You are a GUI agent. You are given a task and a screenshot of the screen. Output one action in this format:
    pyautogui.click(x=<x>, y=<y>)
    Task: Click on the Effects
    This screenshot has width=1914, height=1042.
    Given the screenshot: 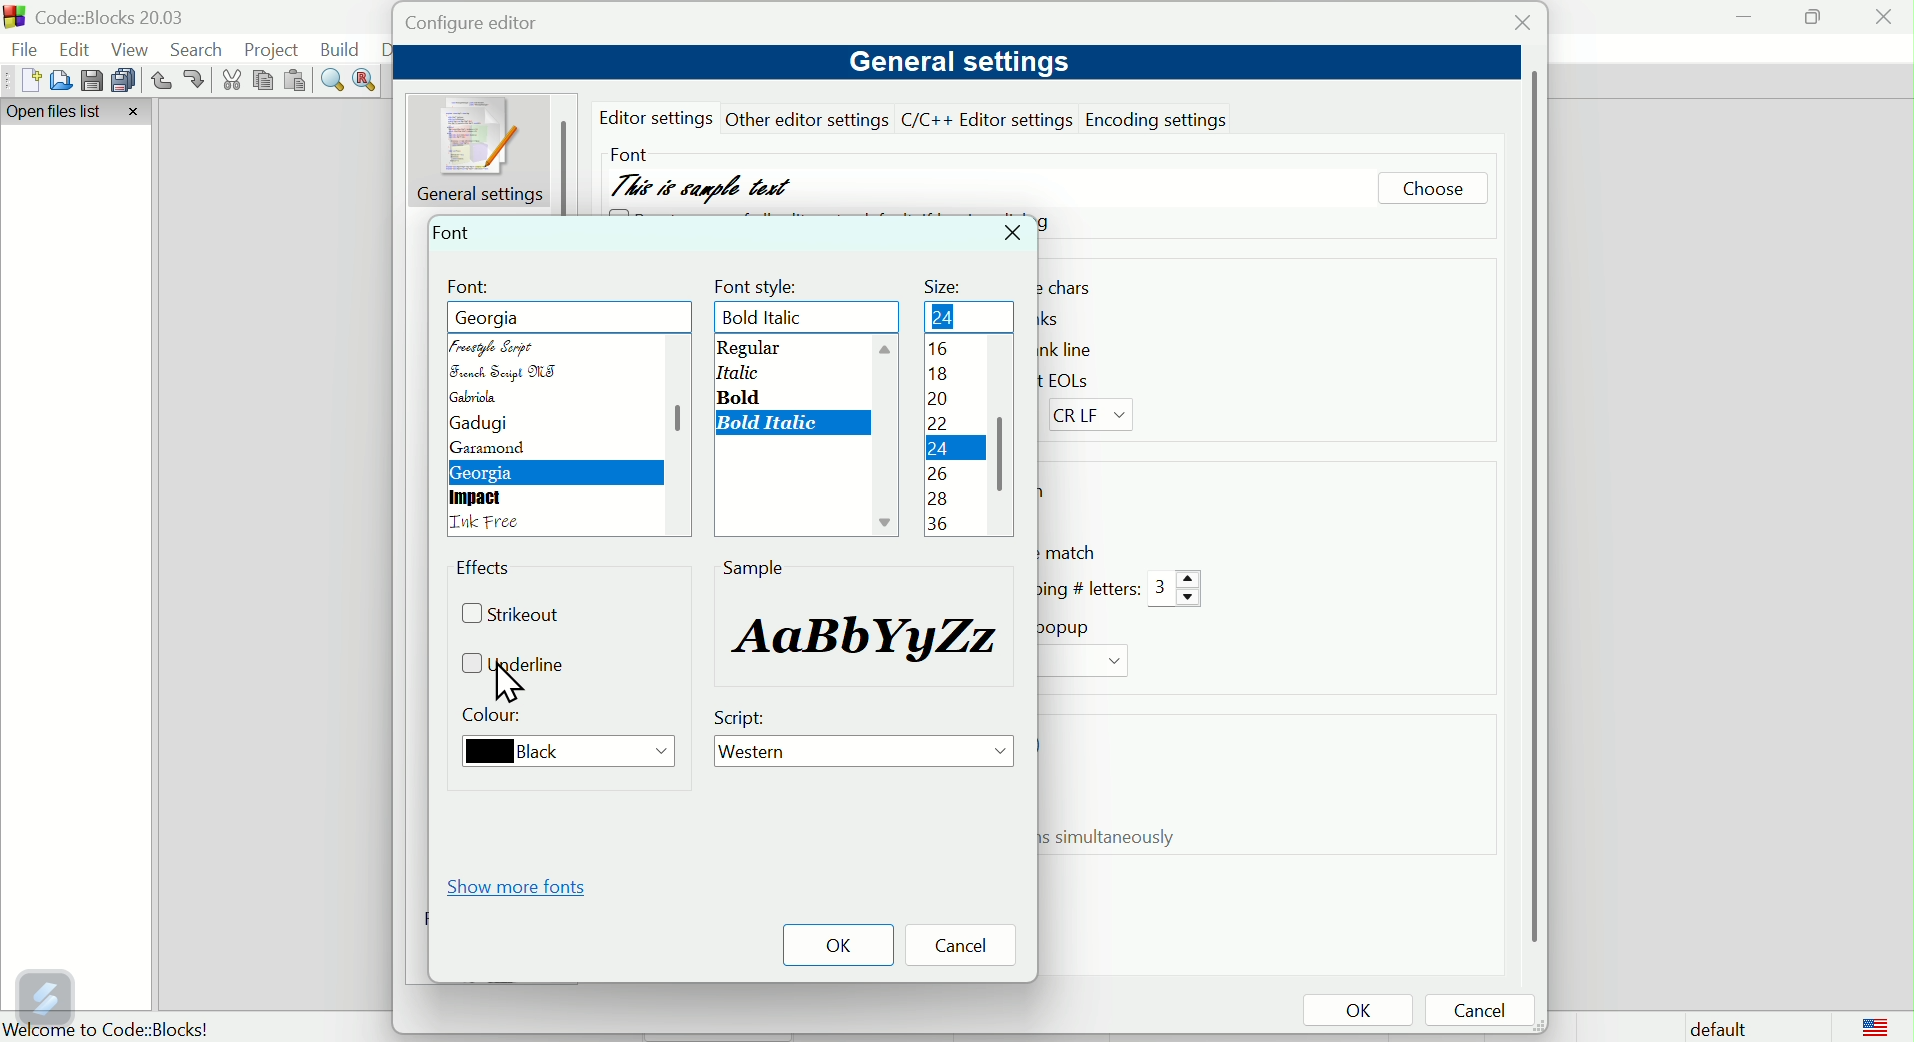 What is the action you would take?
    pyautogui.click(x=488, y=571)
    